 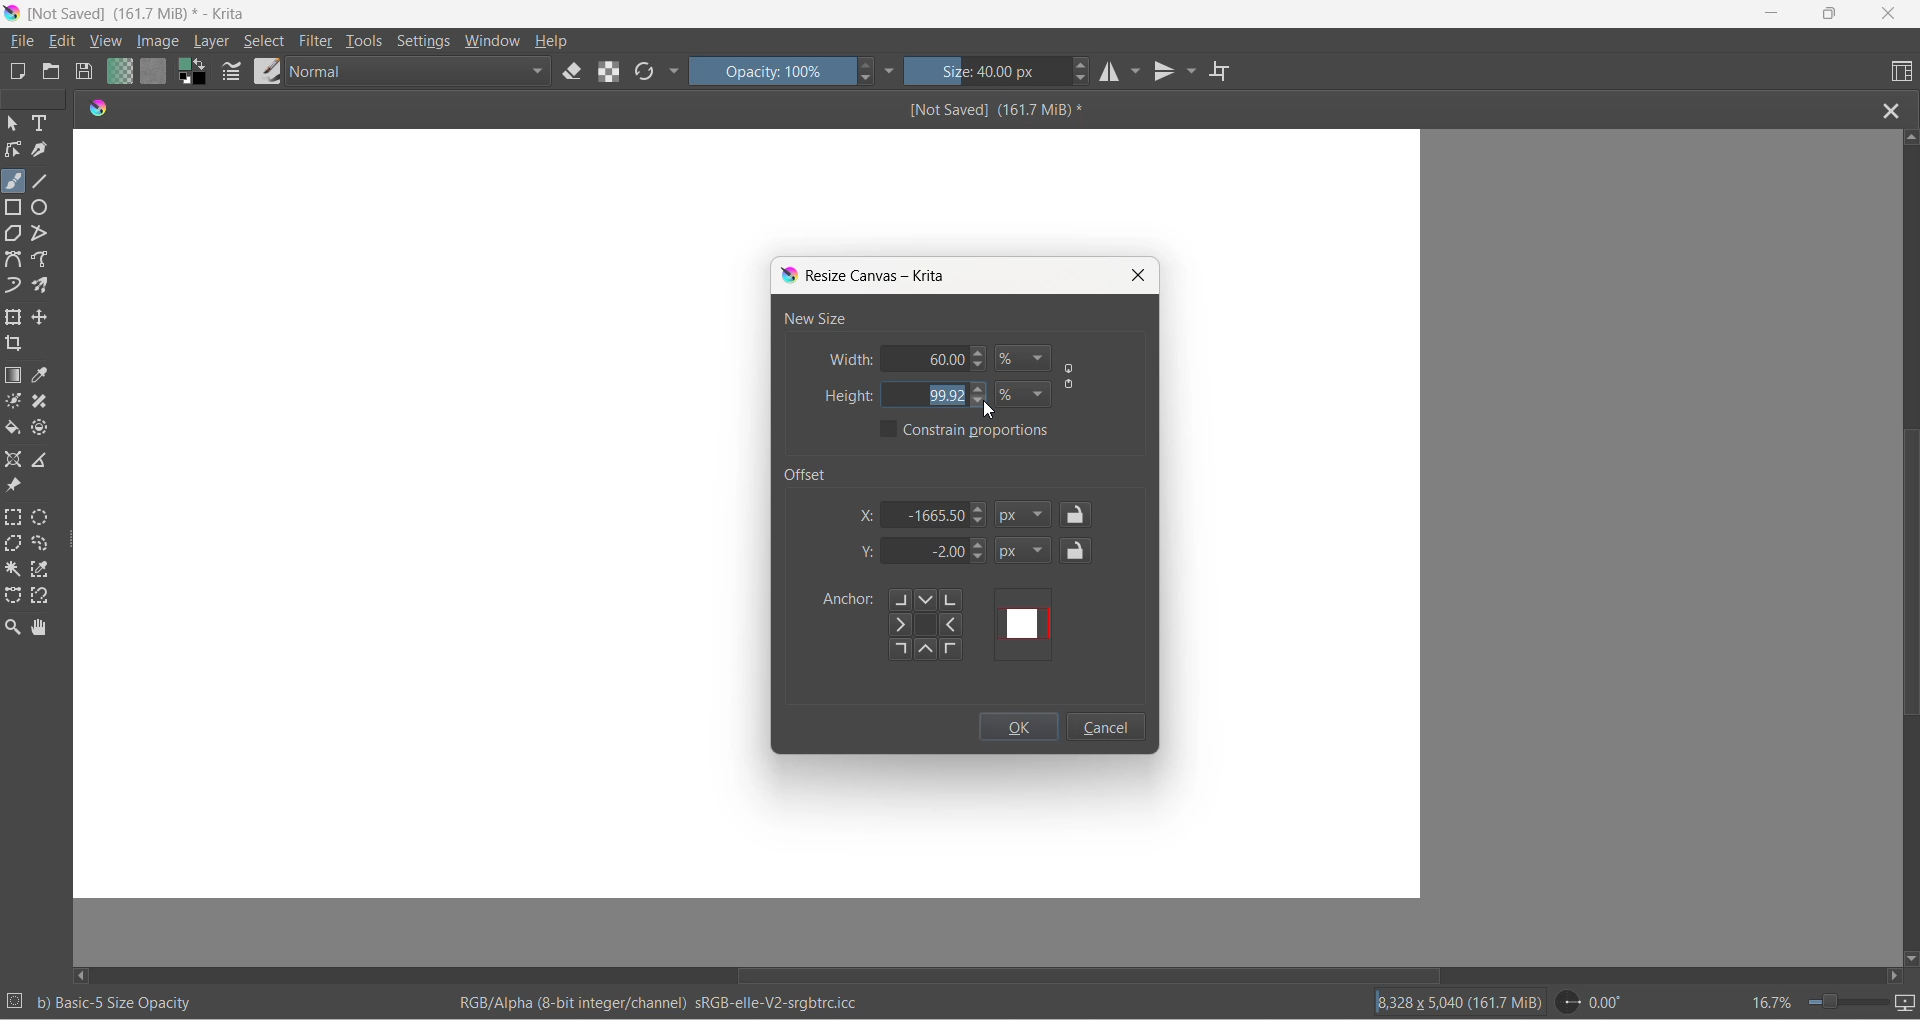 What do you see at coordinates (233, 76) in the screenshot?
I see `brush settings` at bounding box center [233, 76].